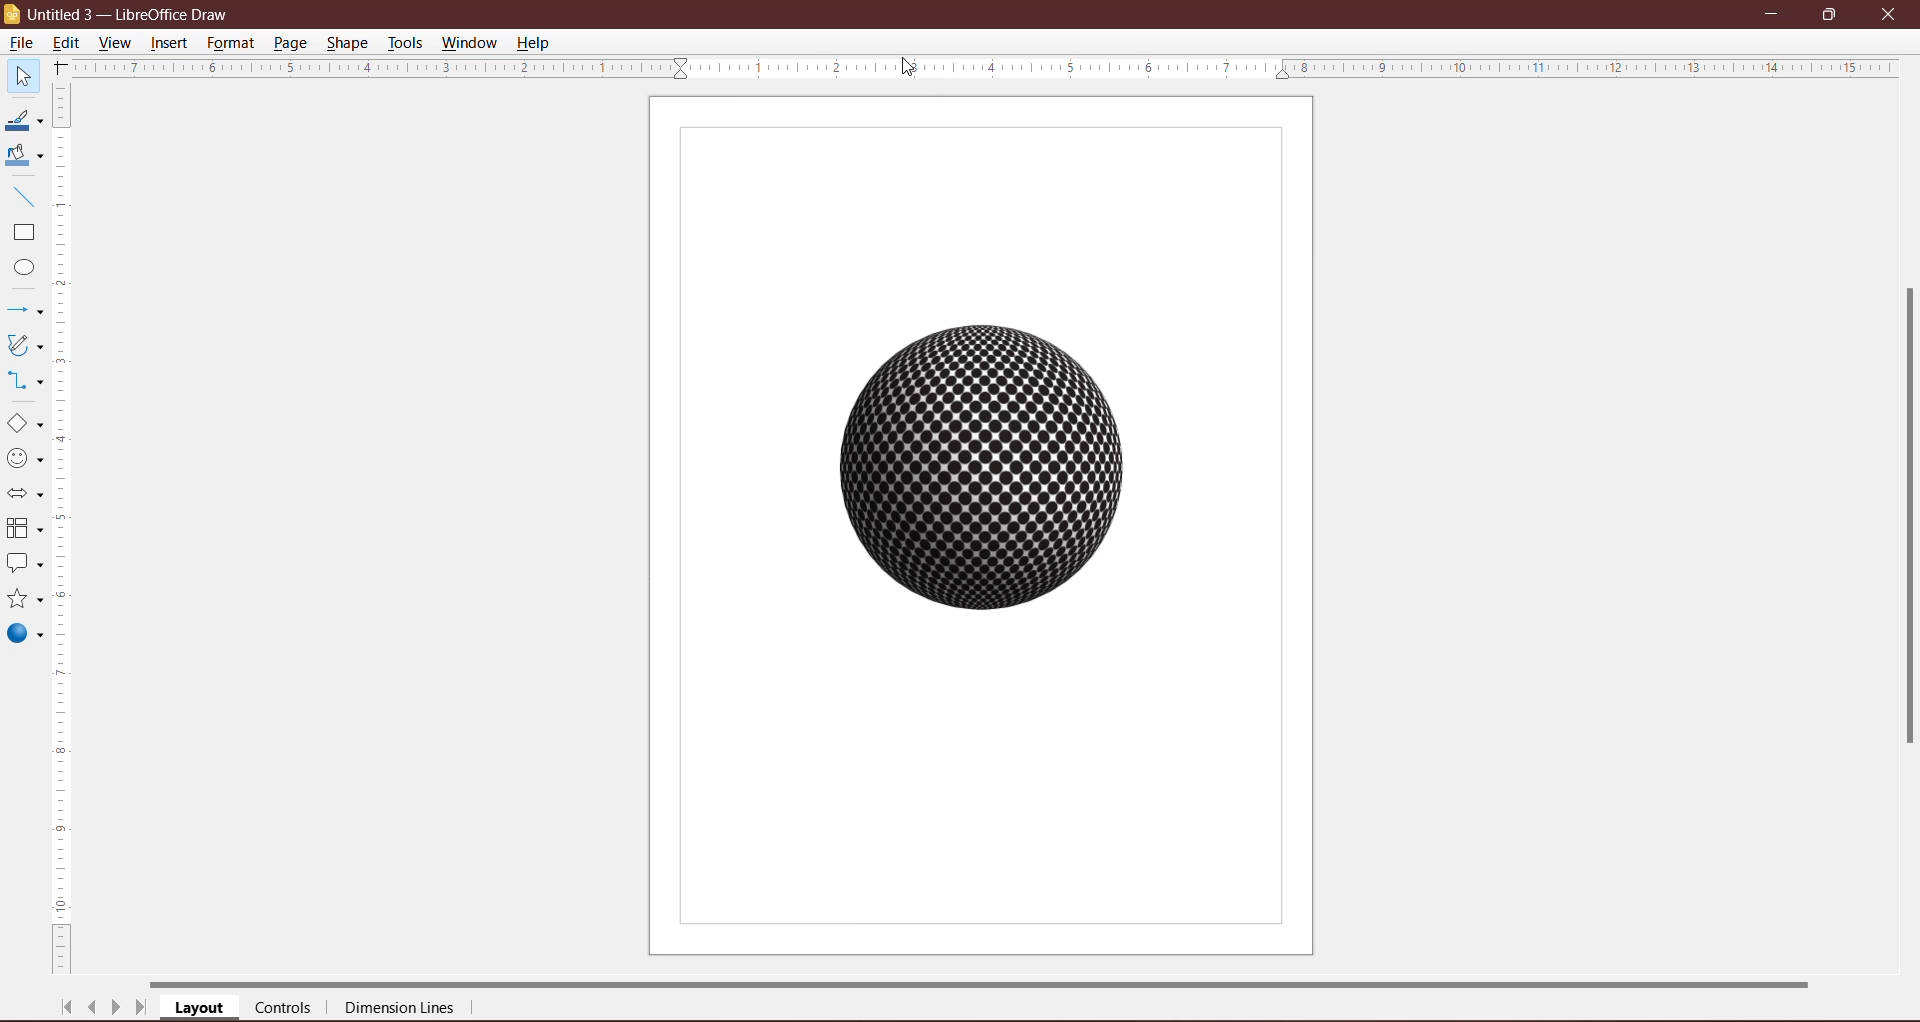 This screenshot has height=1022, width=1920. Describe the element at coordinates (20, 156) in the screenshot. I see `Fill Color` at that location.